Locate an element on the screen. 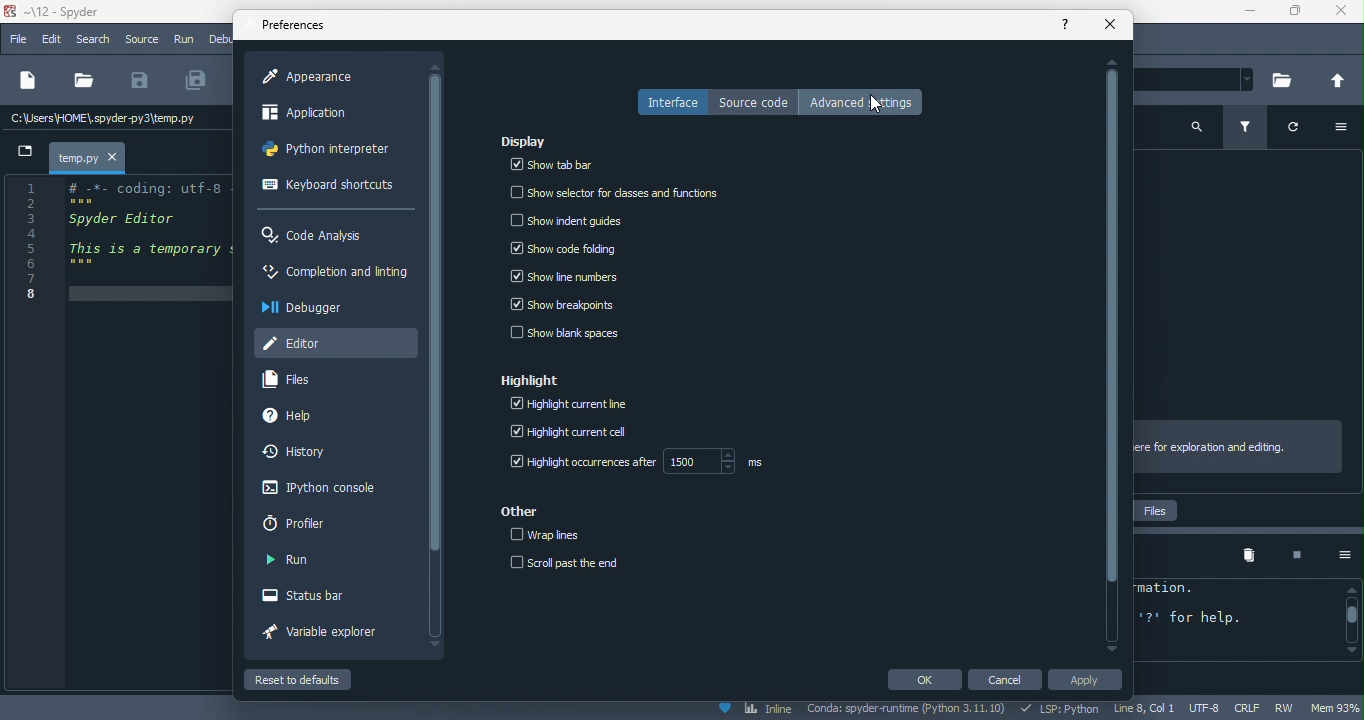 The width and height of the screenshot is (1364, 720). remove all is located at coordinates (1249, 556).